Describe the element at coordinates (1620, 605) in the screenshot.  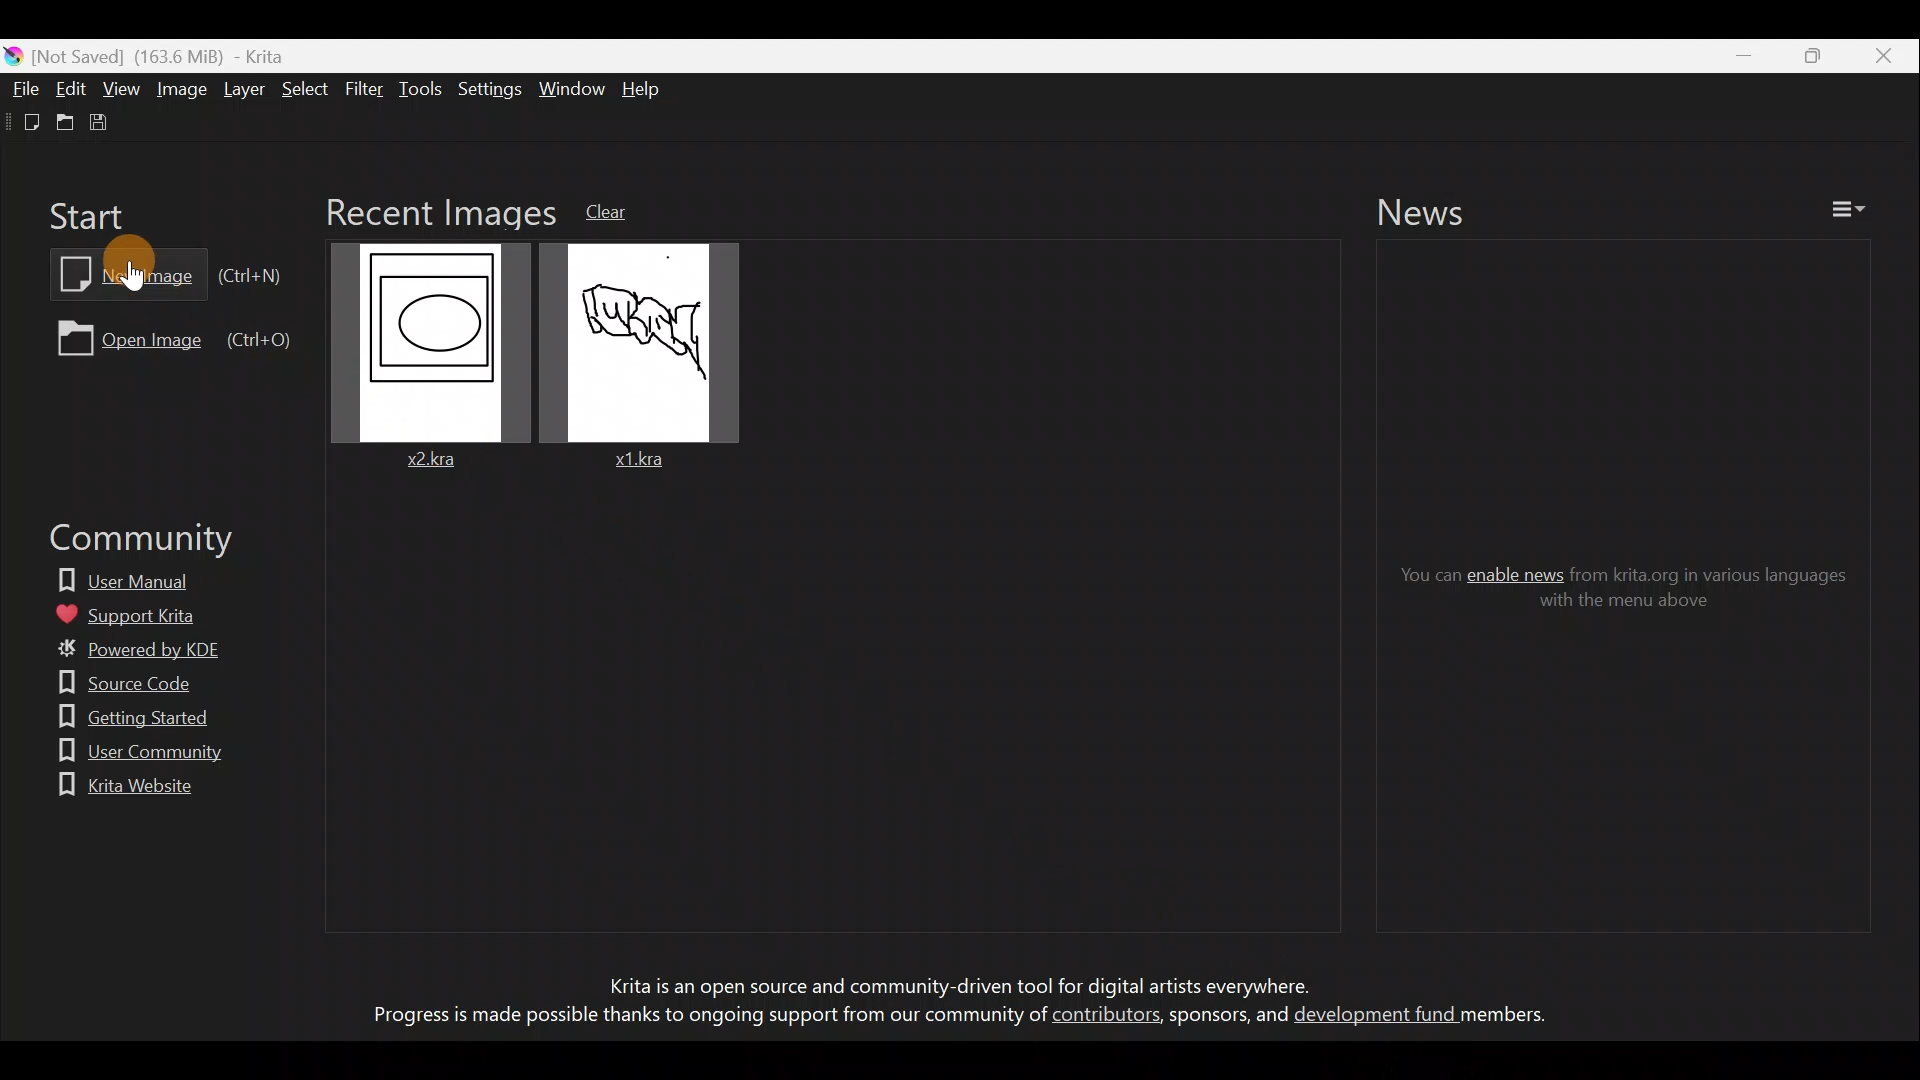
I see `with the menu above` at that location.